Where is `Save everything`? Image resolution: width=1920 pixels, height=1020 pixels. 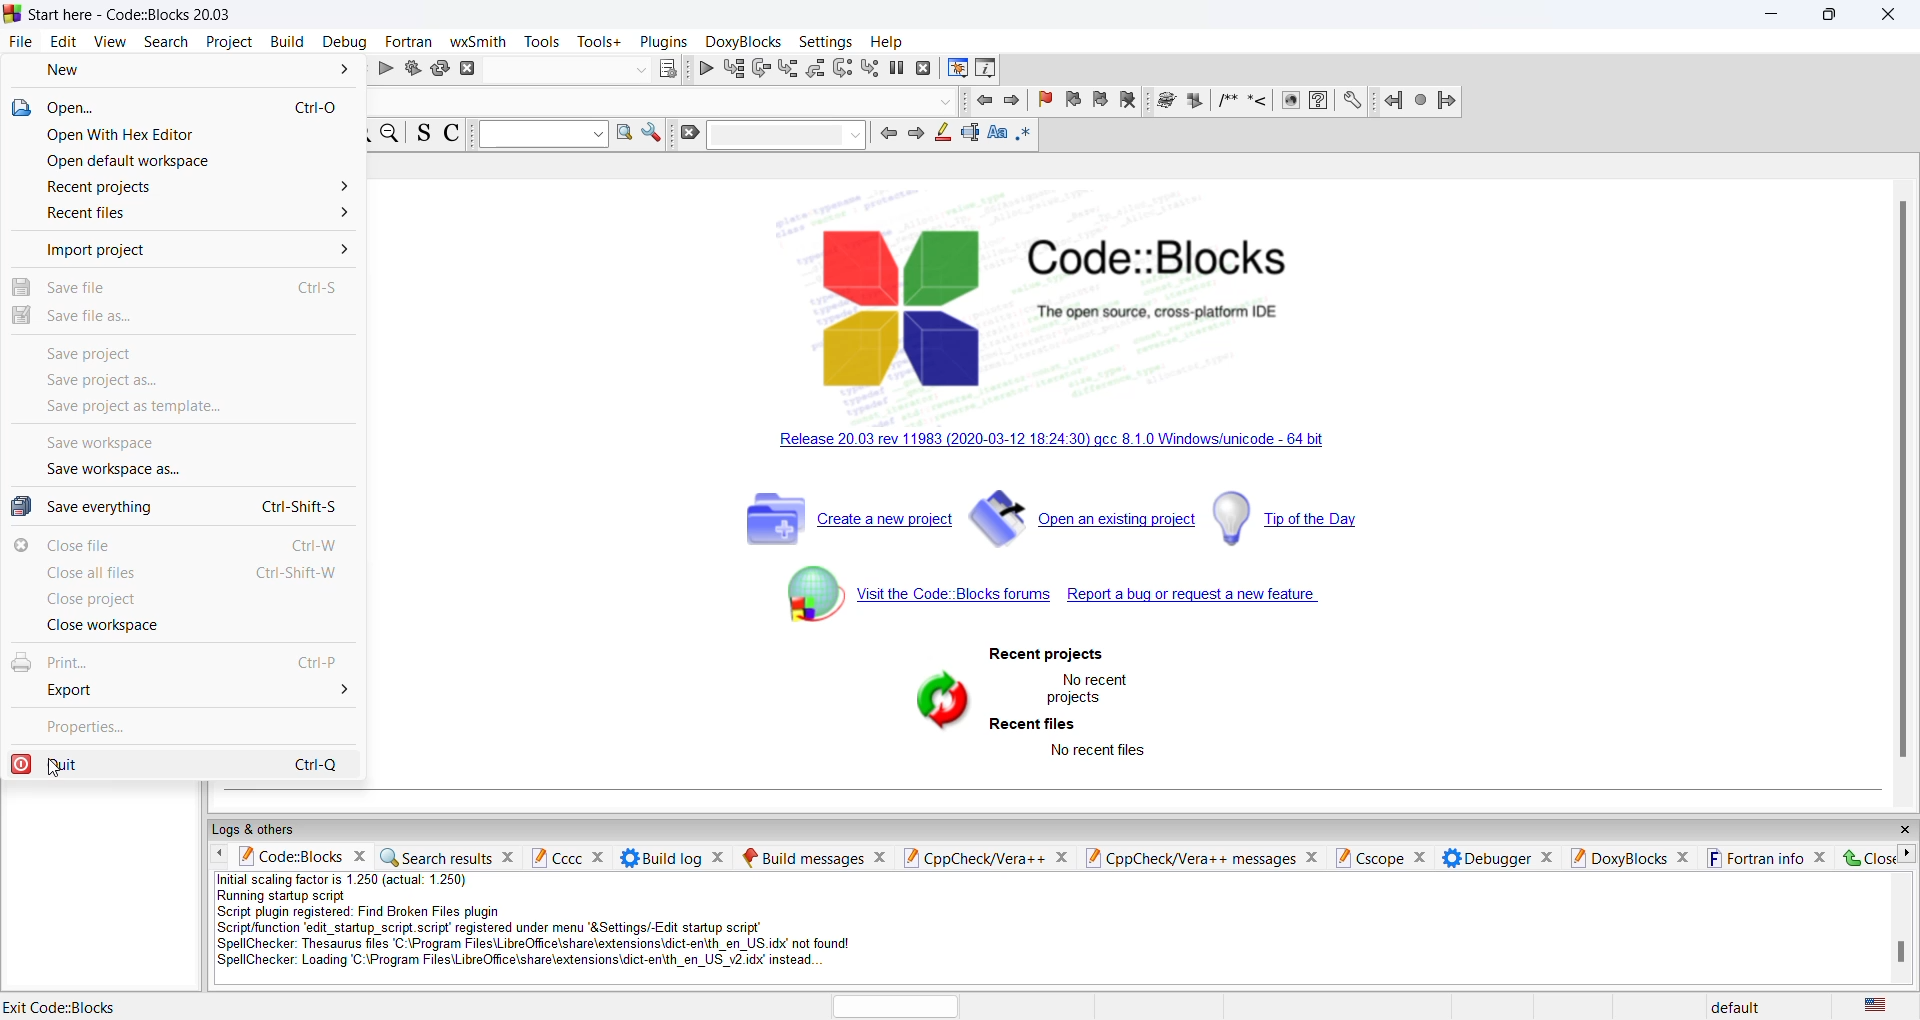
Save everything is located at coordinates (100, 506).